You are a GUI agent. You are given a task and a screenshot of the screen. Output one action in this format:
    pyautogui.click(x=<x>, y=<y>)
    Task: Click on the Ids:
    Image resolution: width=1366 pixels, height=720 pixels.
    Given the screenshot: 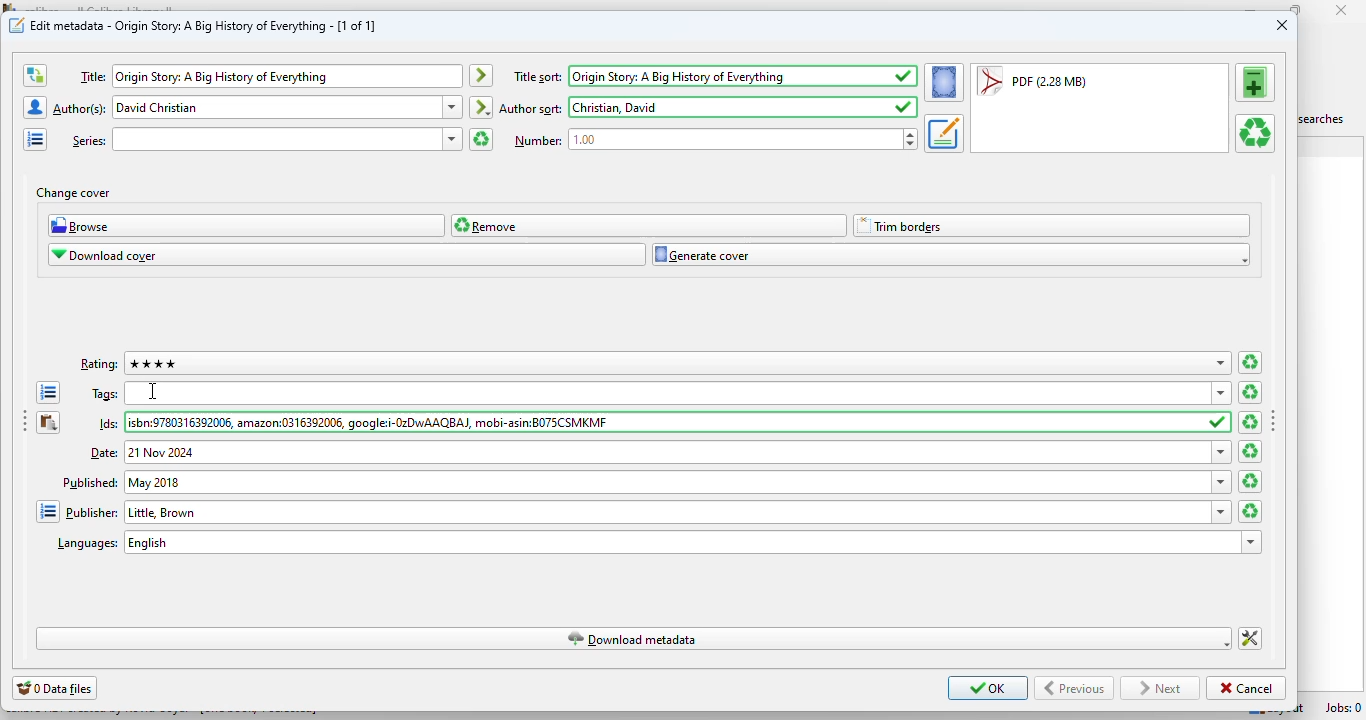 What is the action you would take?
    pyautogui.click(x=665, y=423)
    